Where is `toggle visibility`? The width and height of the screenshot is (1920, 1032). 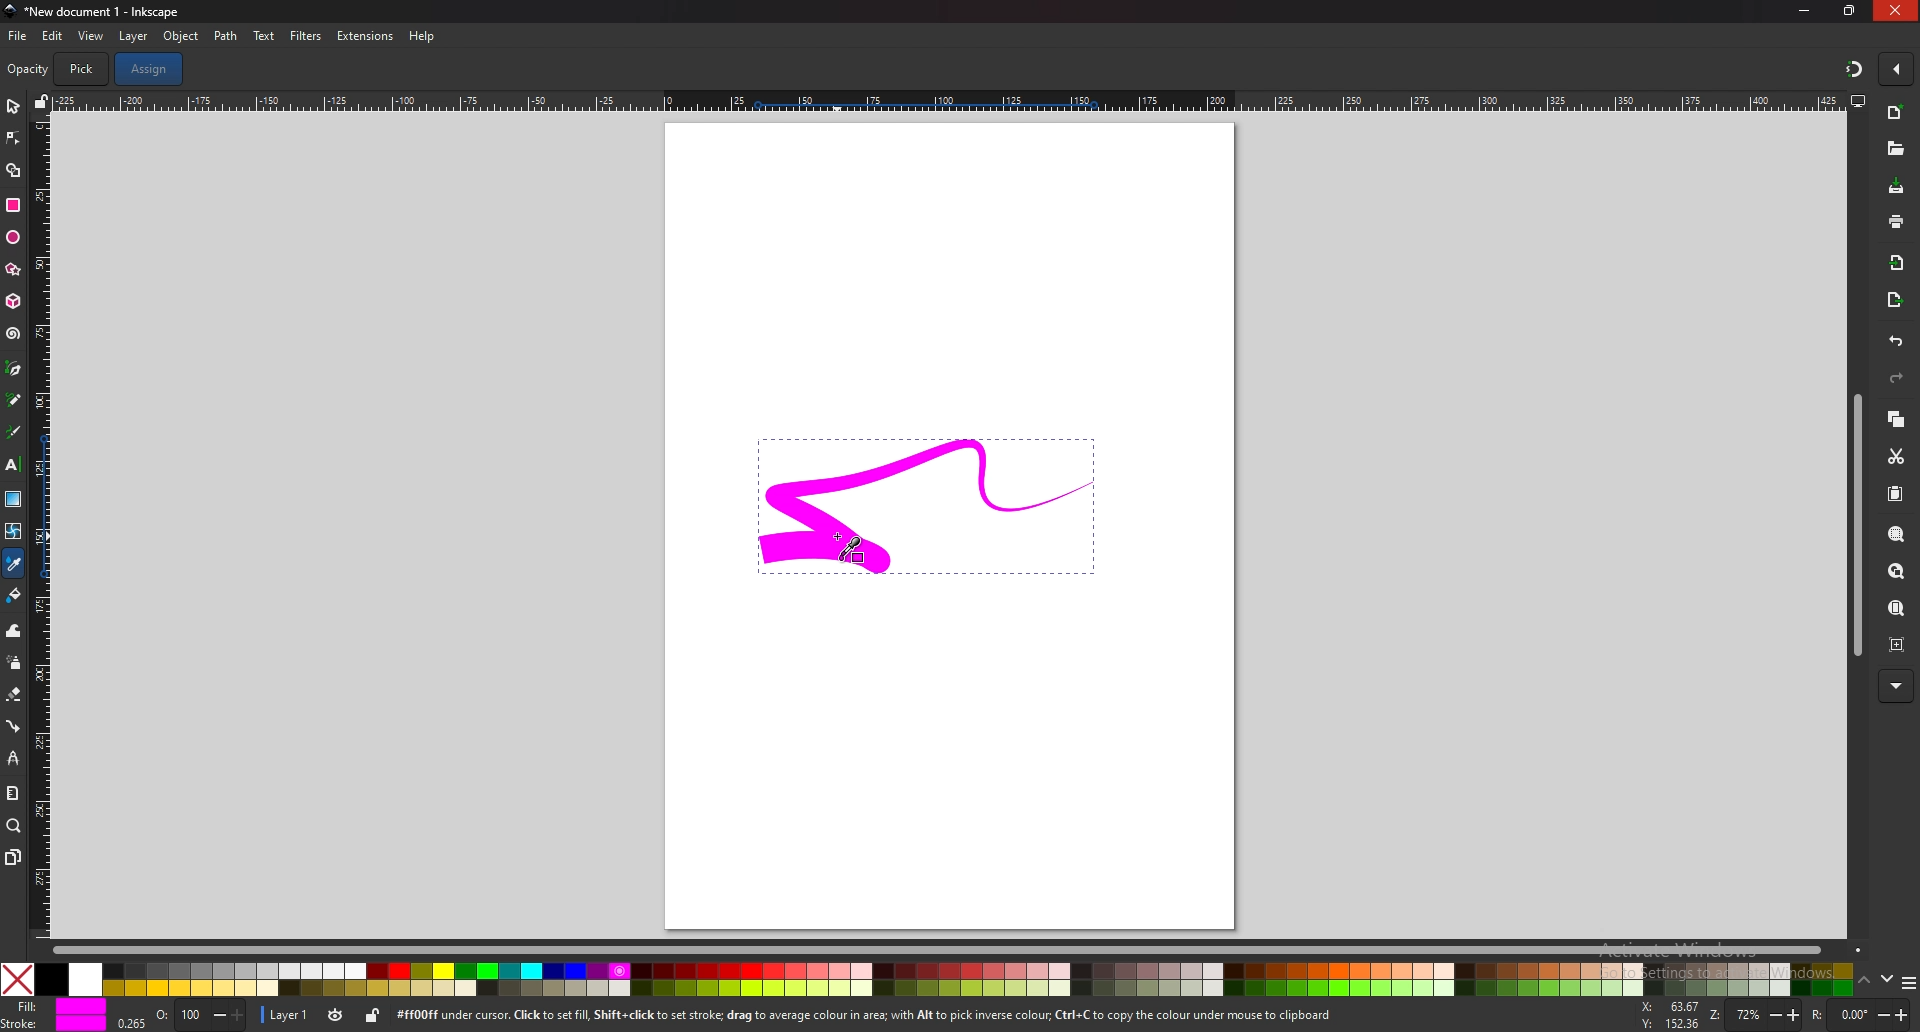 toggle visibility is located at coordinates (336, 1015).